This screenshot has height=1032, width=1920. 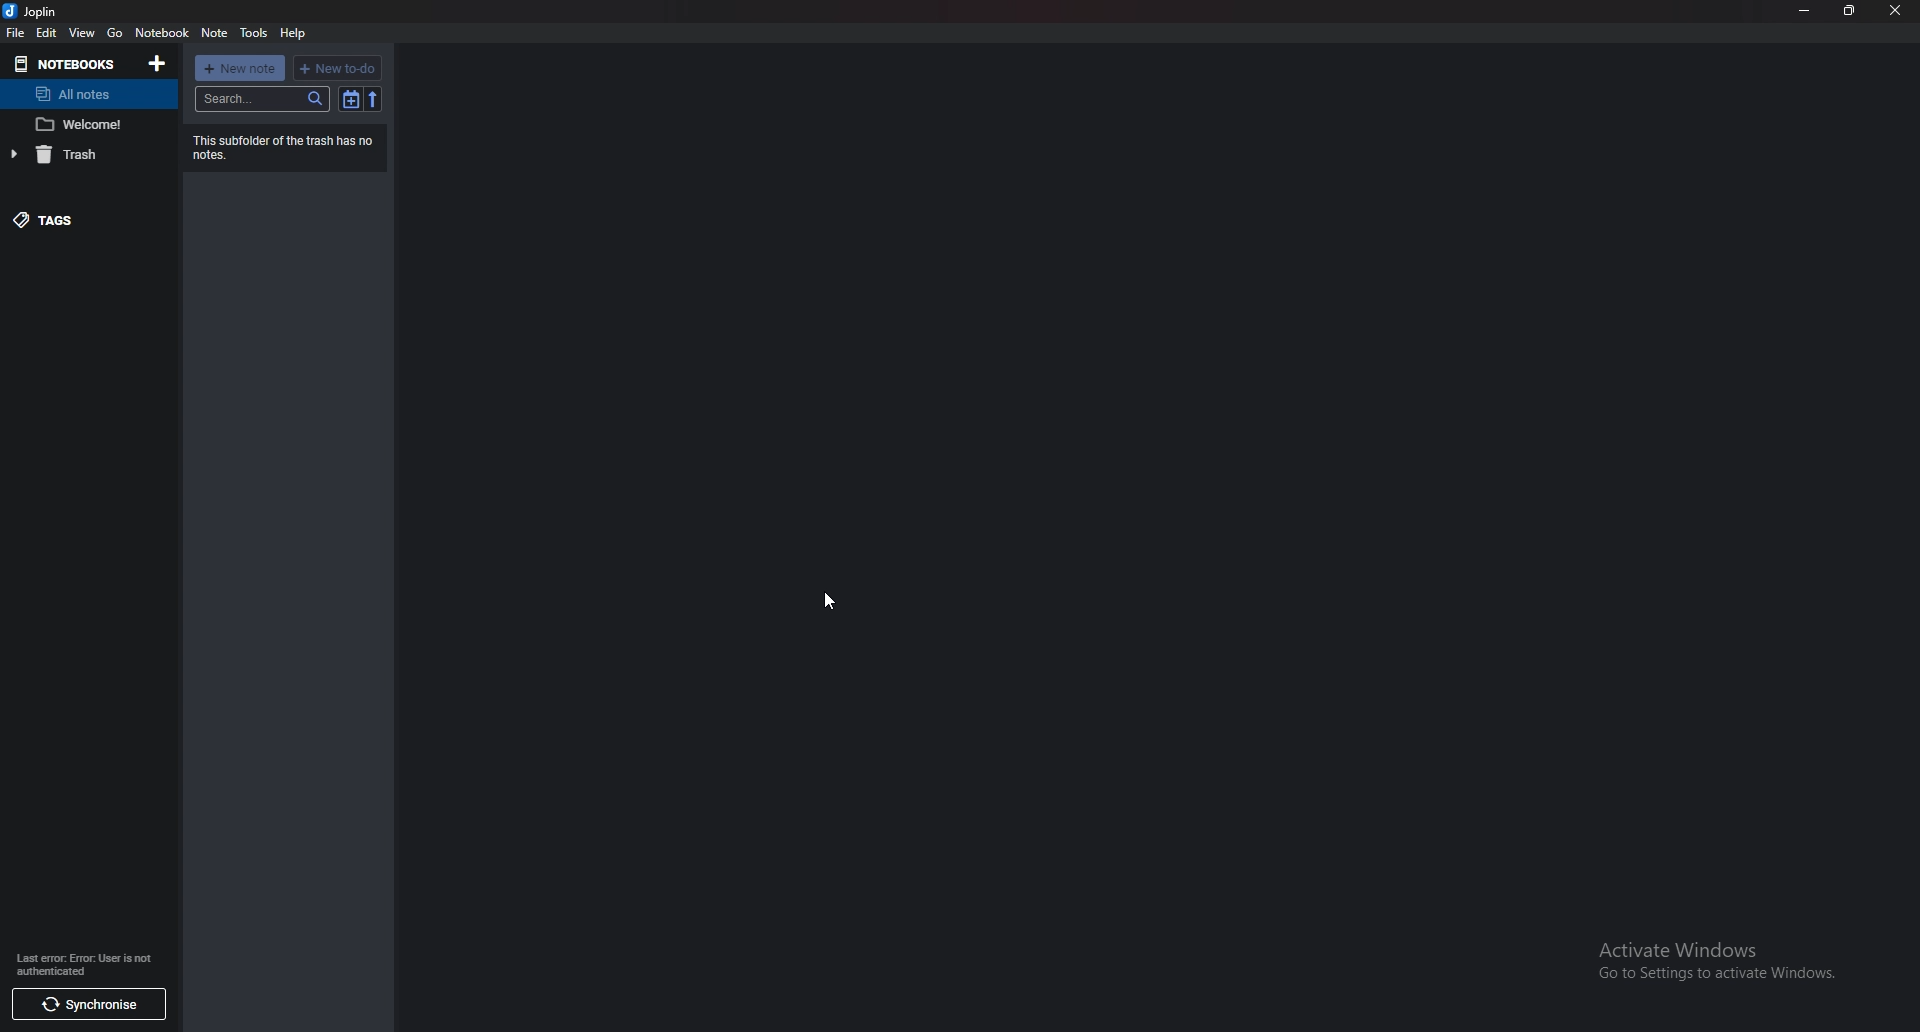 I want to click on notebooks, so click(x=68, y=63).